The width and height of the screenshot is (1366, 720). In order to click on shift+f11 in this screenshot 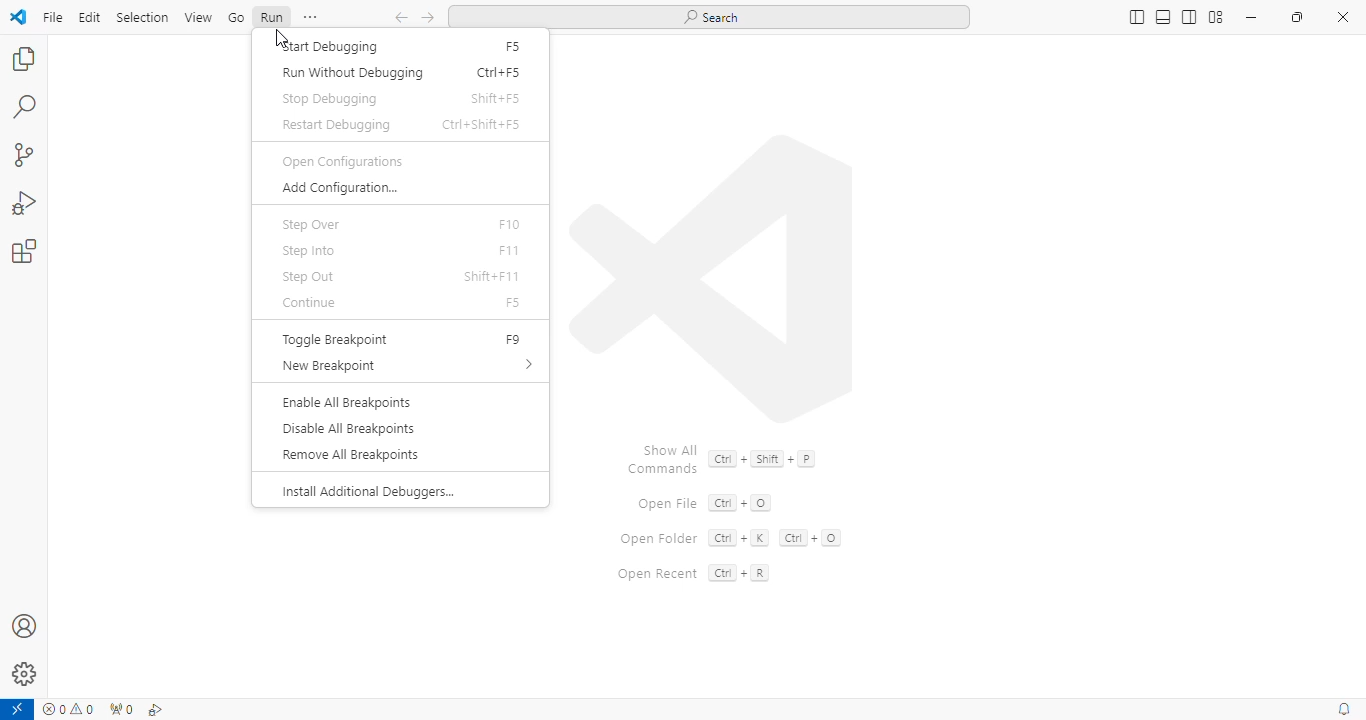, I will do `click(492, 275)`.